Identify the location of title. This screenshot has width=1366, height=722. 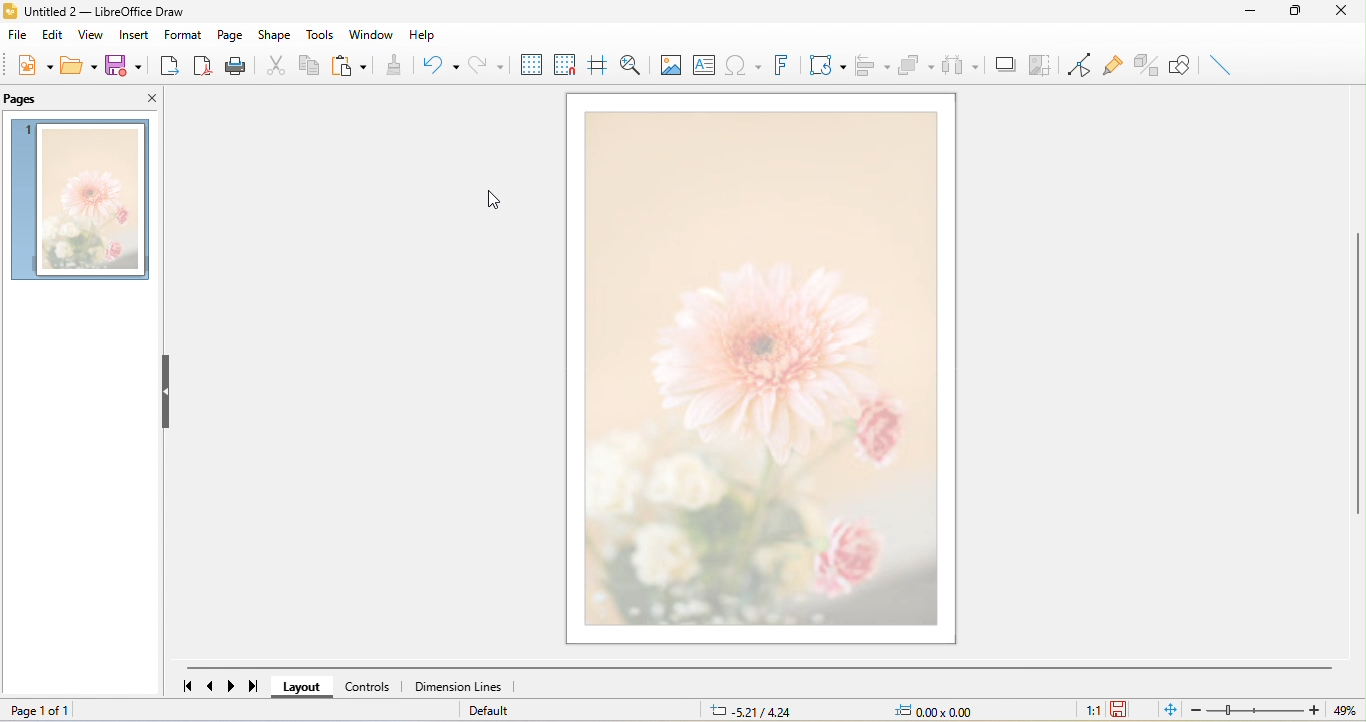
(102, 13).